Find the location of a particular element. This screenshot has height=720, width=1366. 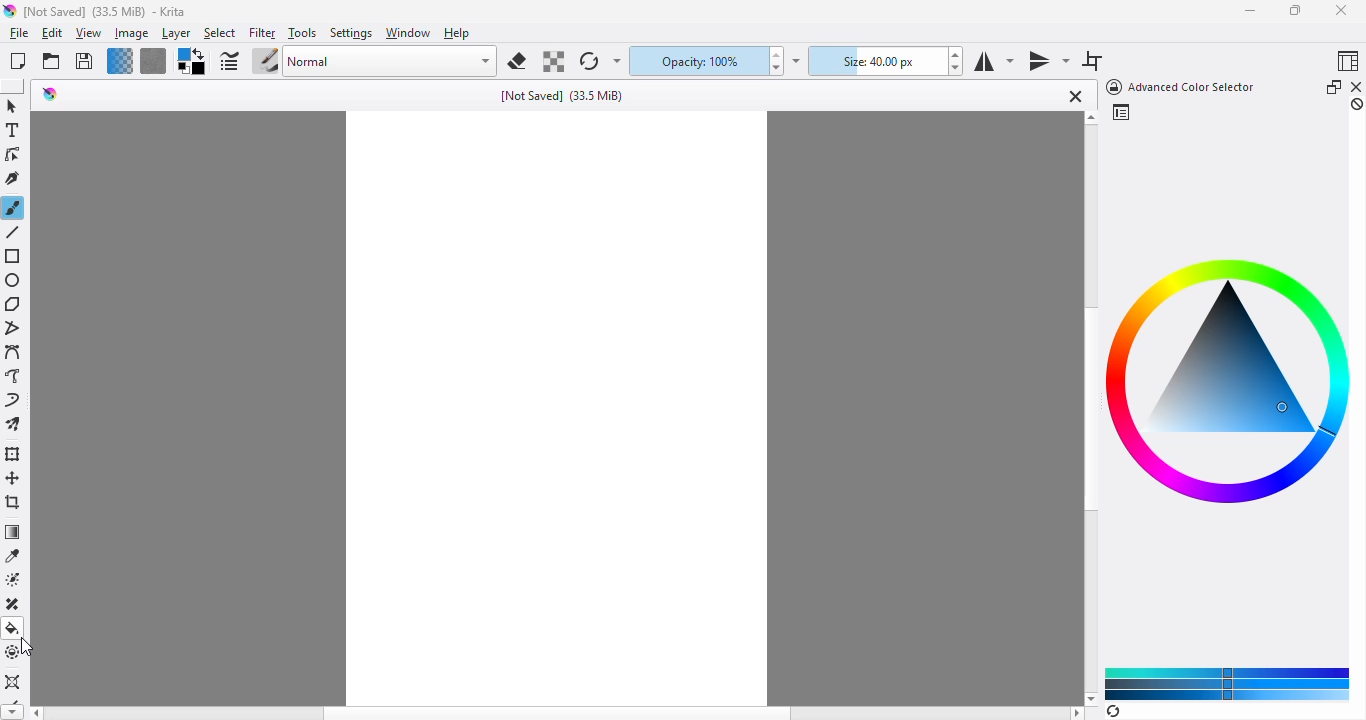

create new document is located at coordinates (18, 61).